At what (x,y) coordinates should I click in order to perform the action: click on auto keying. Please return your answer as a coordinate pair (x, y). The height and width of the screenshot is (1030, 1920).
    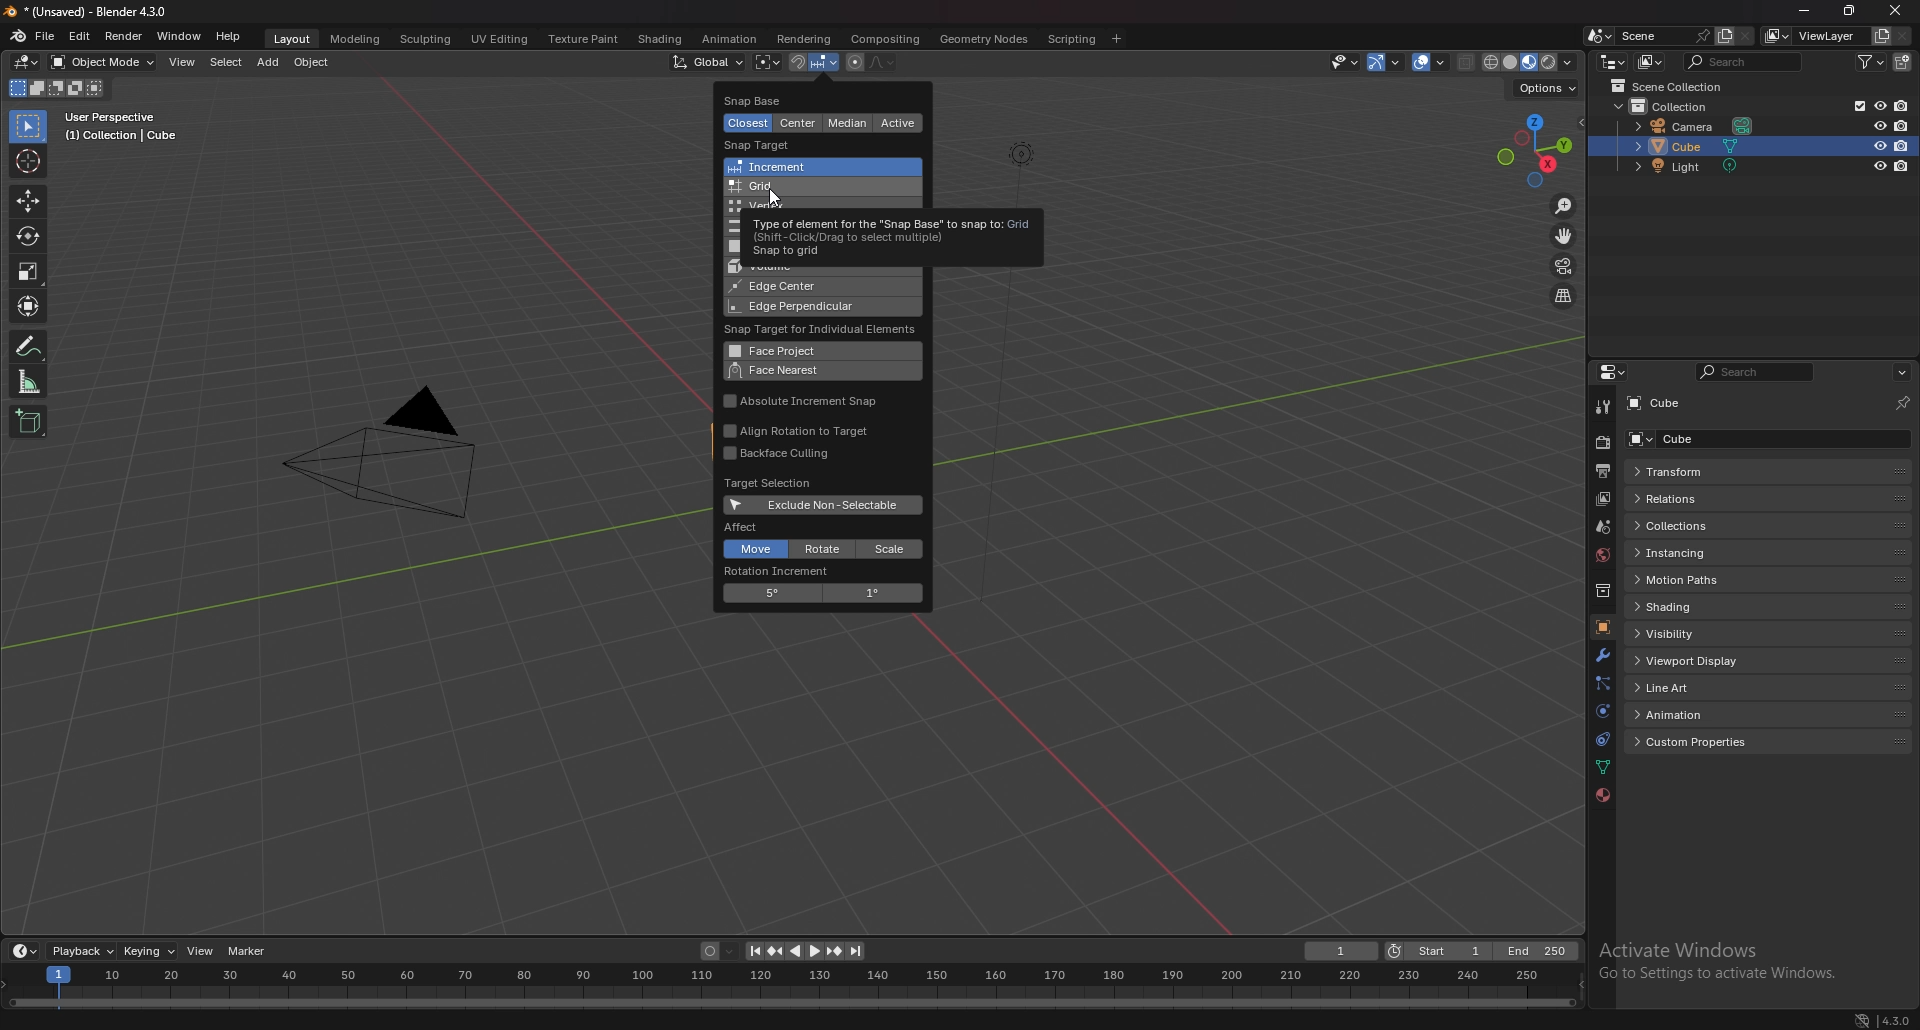
    Looking at the image, I should click on (719, 951).